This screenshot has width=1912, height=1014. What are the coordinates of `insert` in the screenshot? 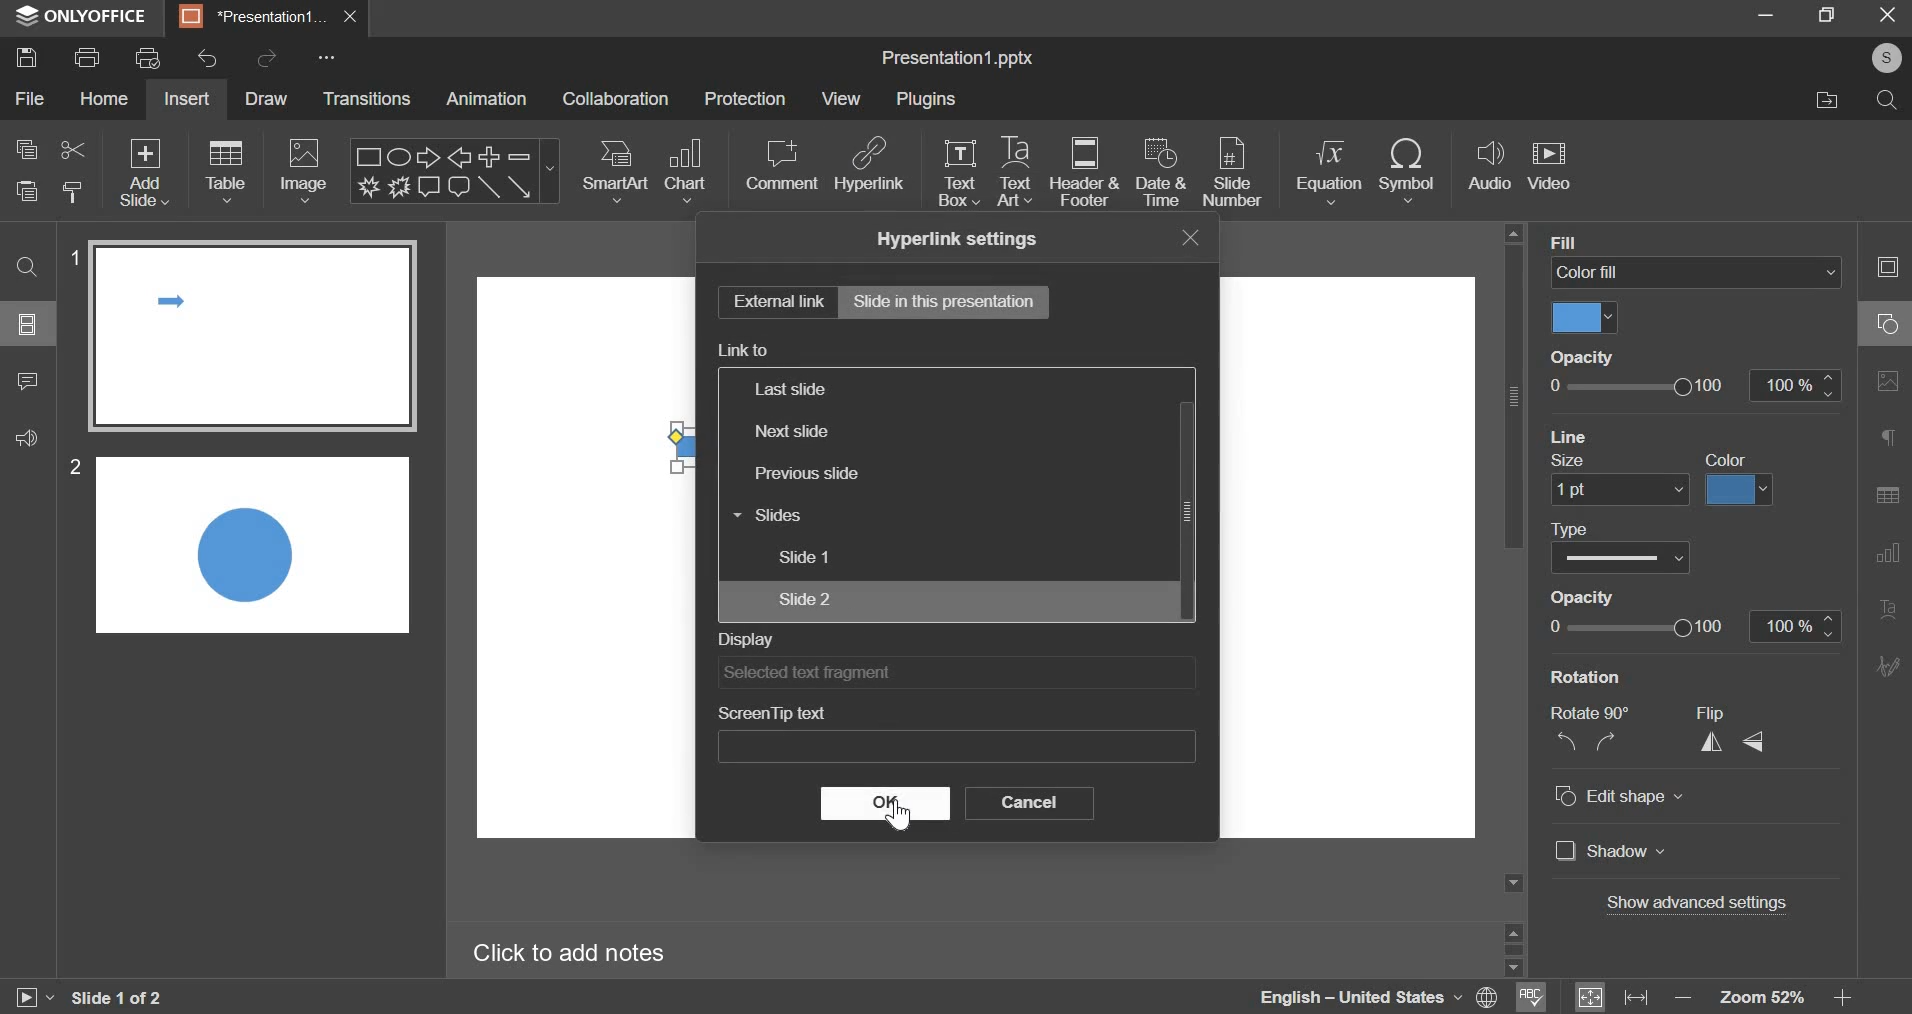 It's located at (184, 100).